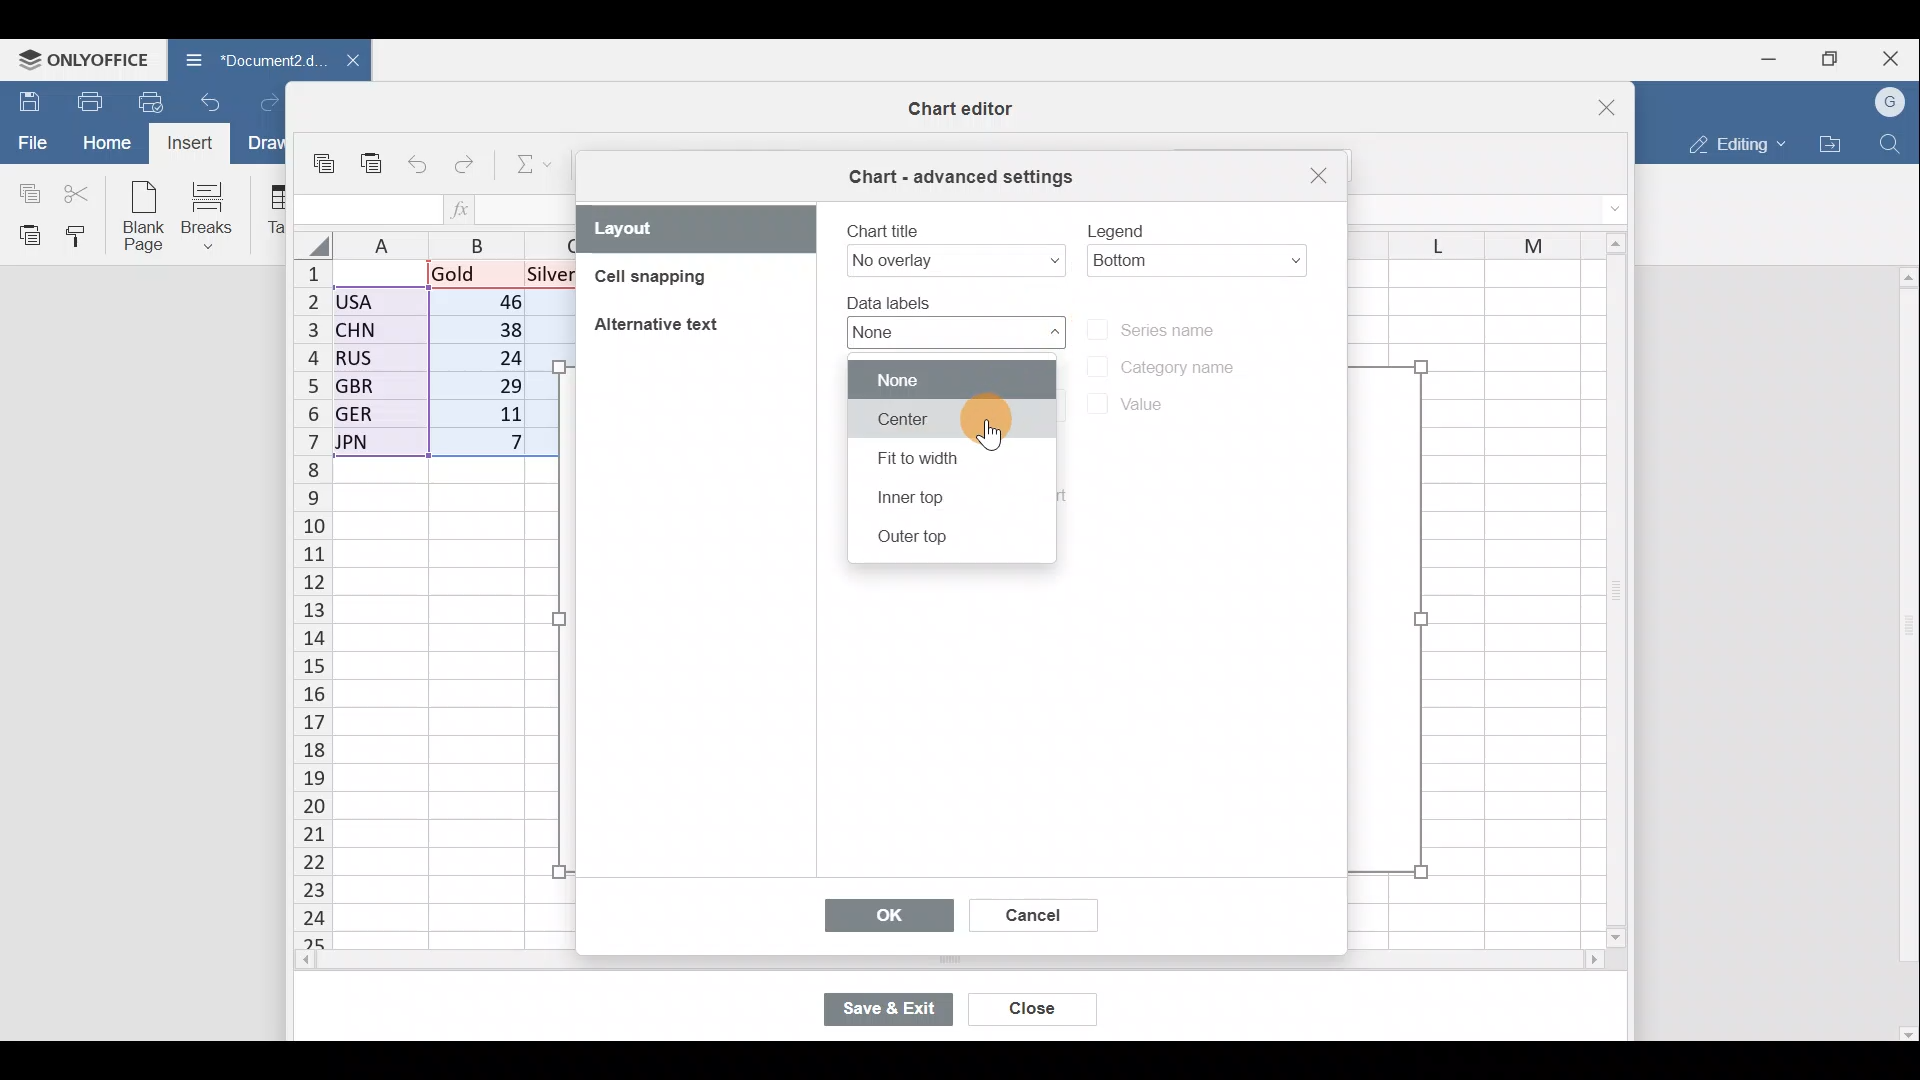 The height and width of the screenshot is (1080, 1920). I want to click on cursor, so click(1003, 438).